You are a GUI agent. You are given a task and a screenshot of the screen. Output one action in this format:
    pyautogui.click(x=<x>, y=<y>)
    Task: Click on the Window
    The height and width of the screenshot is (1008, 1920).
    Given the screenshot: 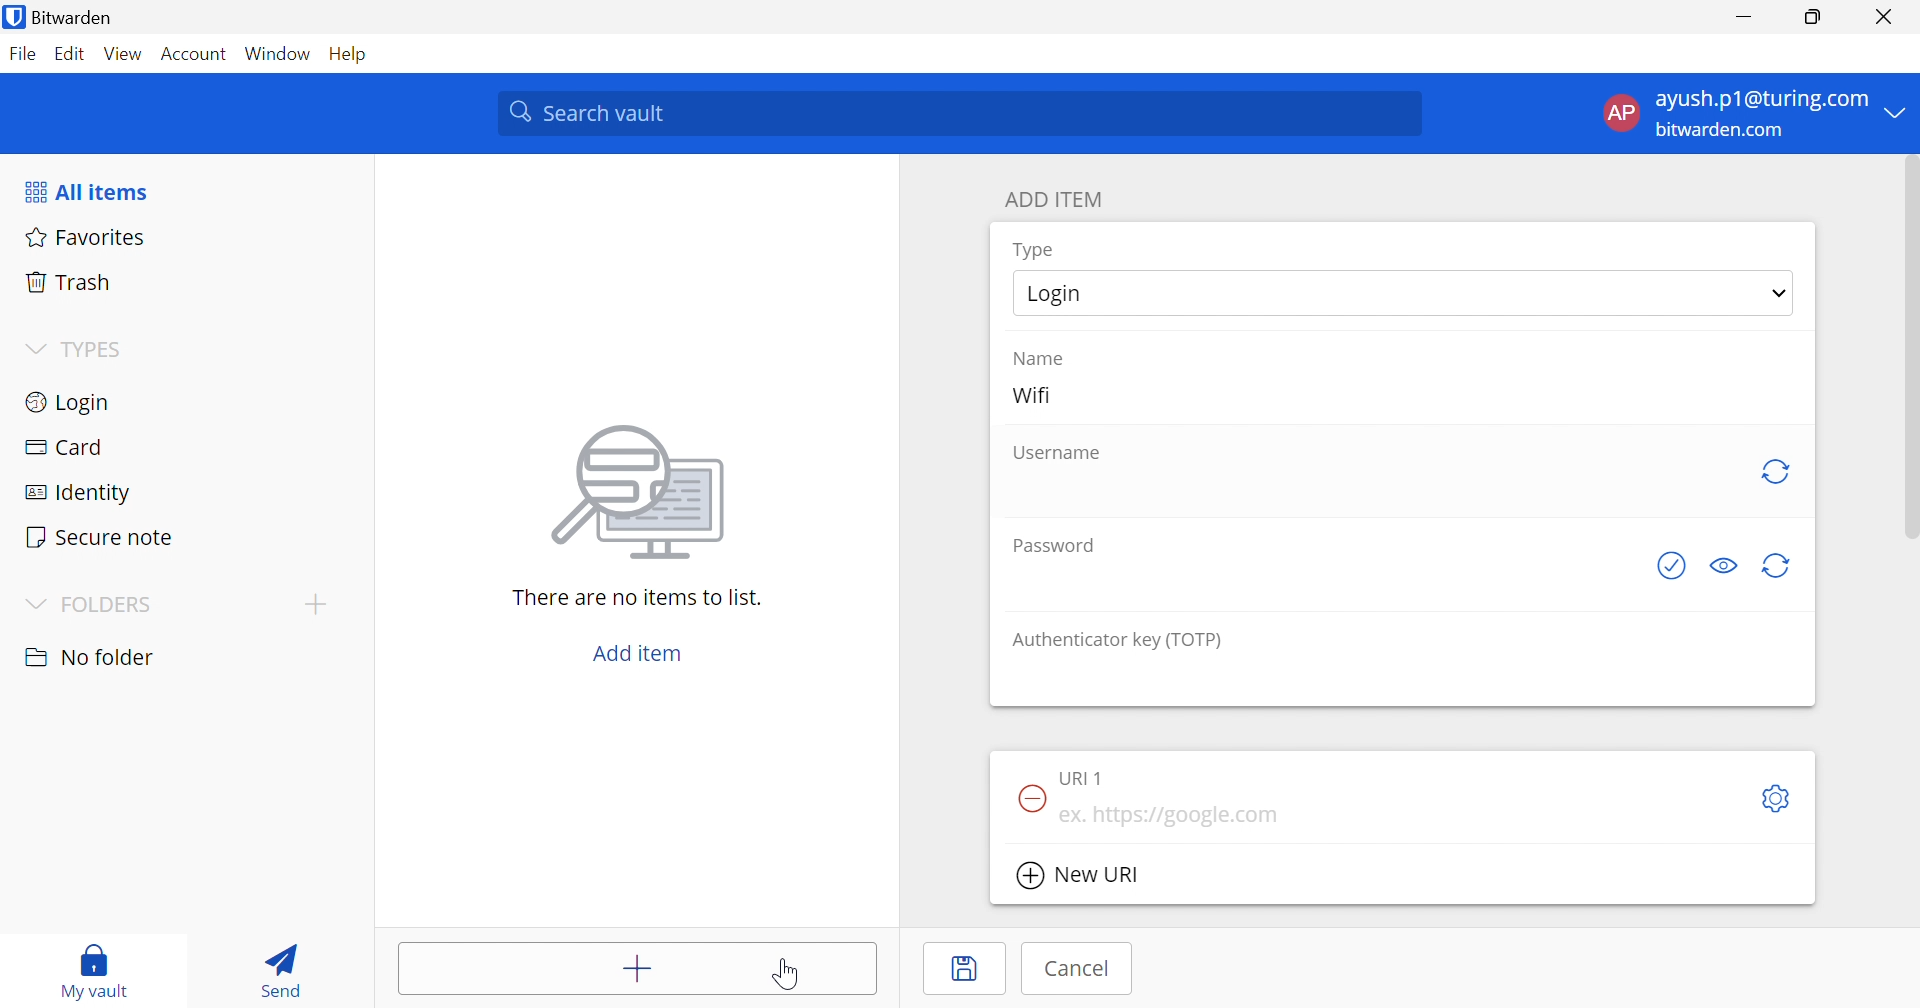 What is the action you would take?
    pyautogui.click(x=280, y=55)
    